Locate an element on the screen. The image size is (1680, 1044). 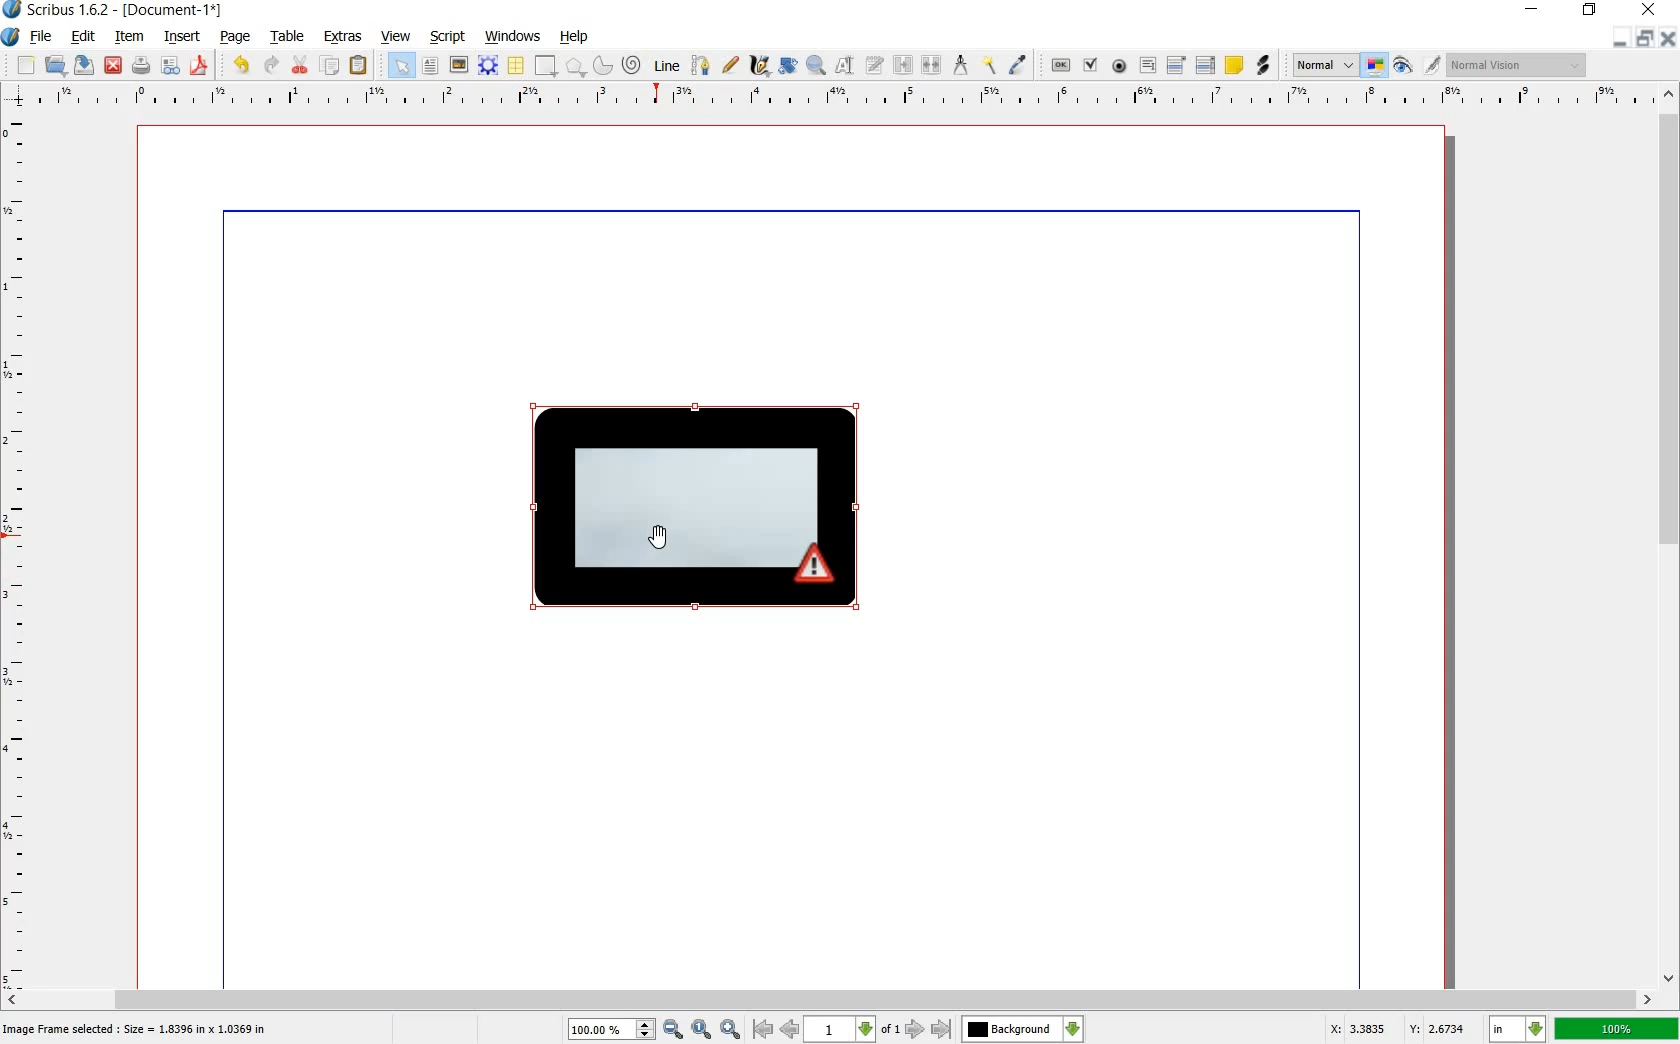
close is located at coordinates (1648, 10).